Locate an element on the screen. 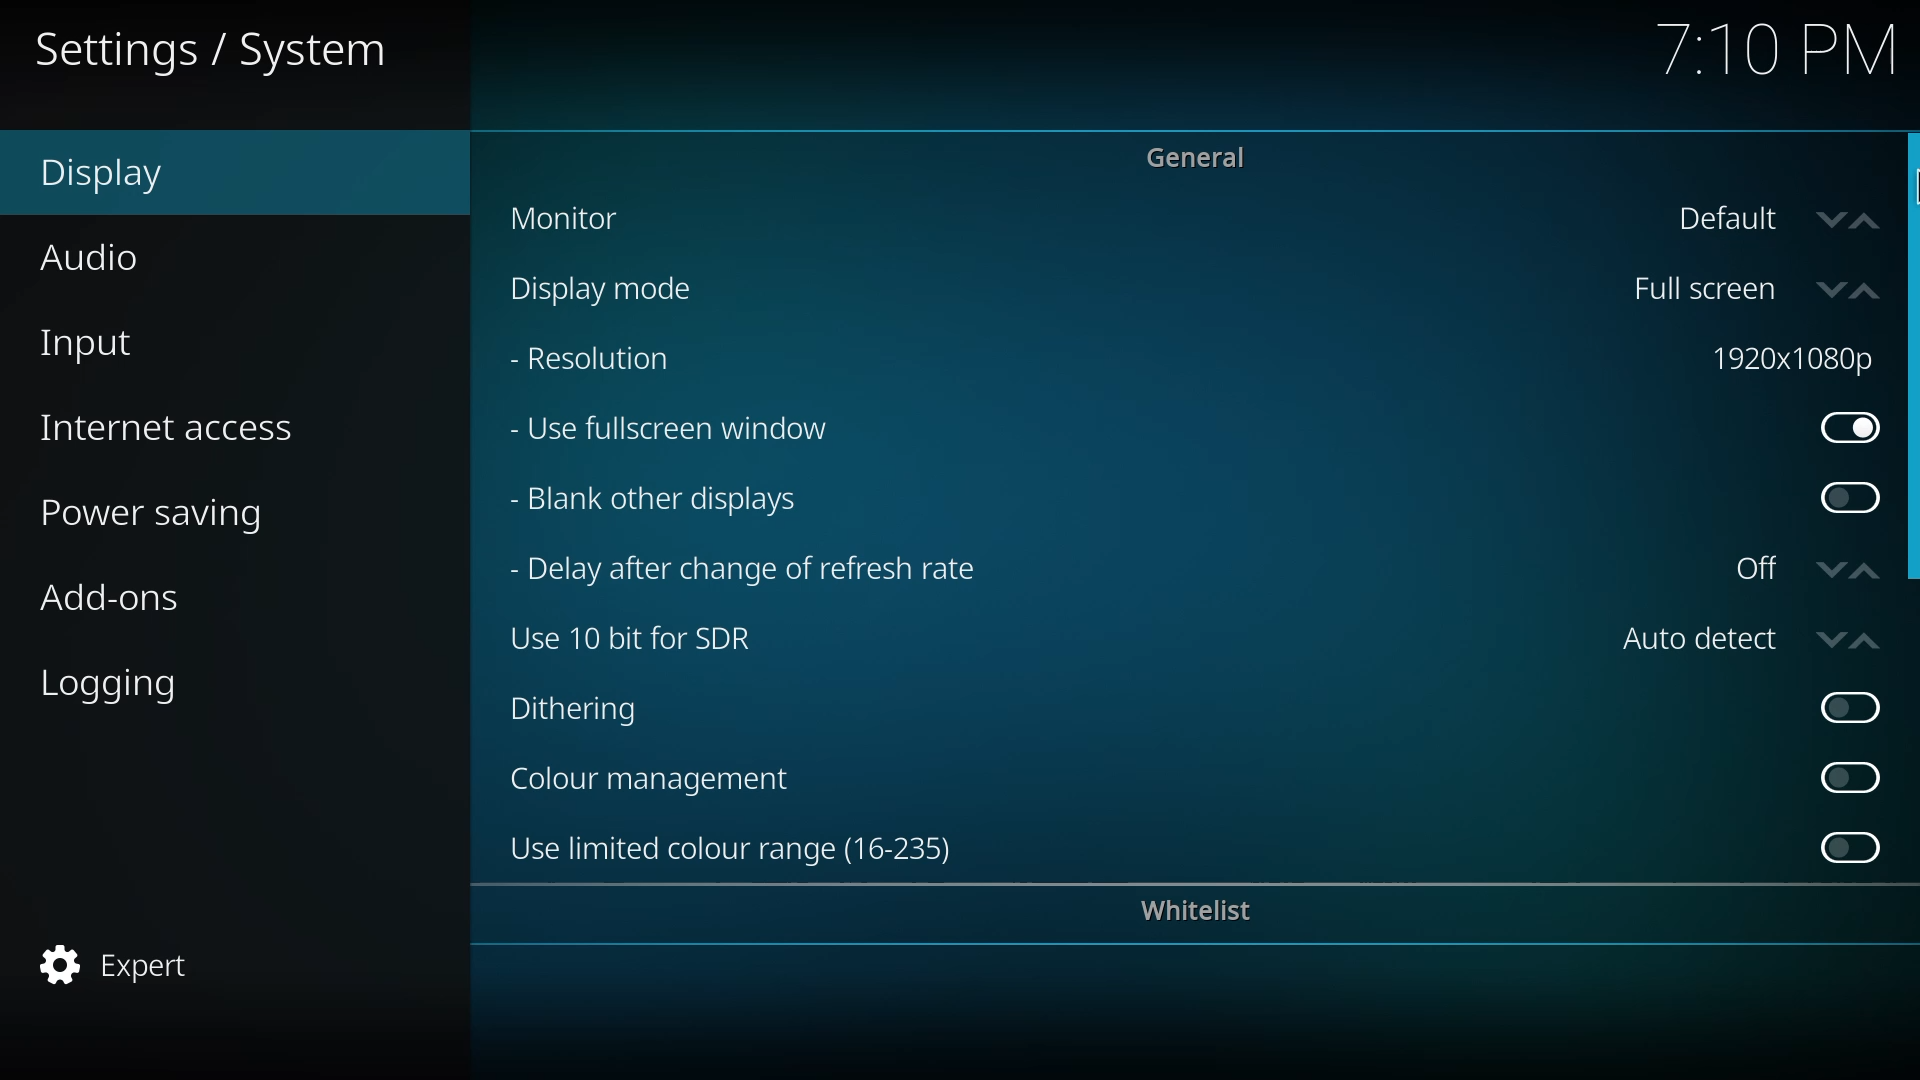  display mode is located at coordinates (604, 289).